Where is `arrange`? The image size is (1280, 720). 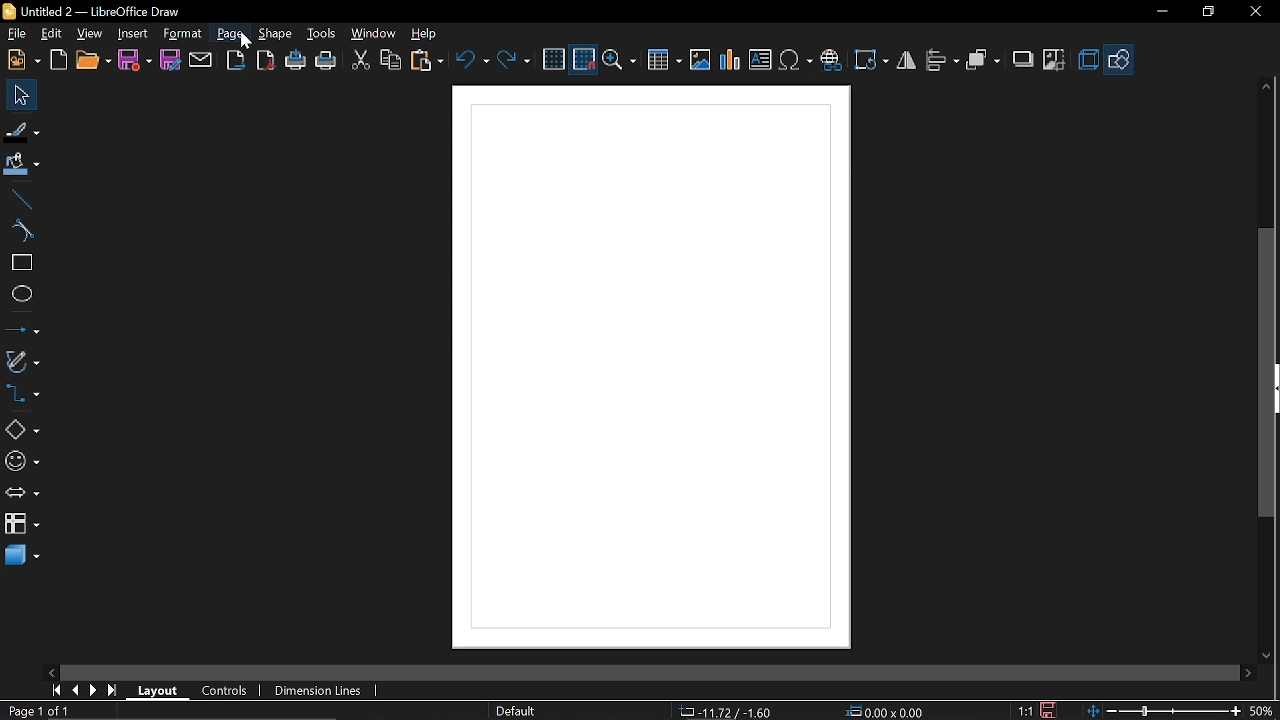
arrange is located at coordinates (985, 61).